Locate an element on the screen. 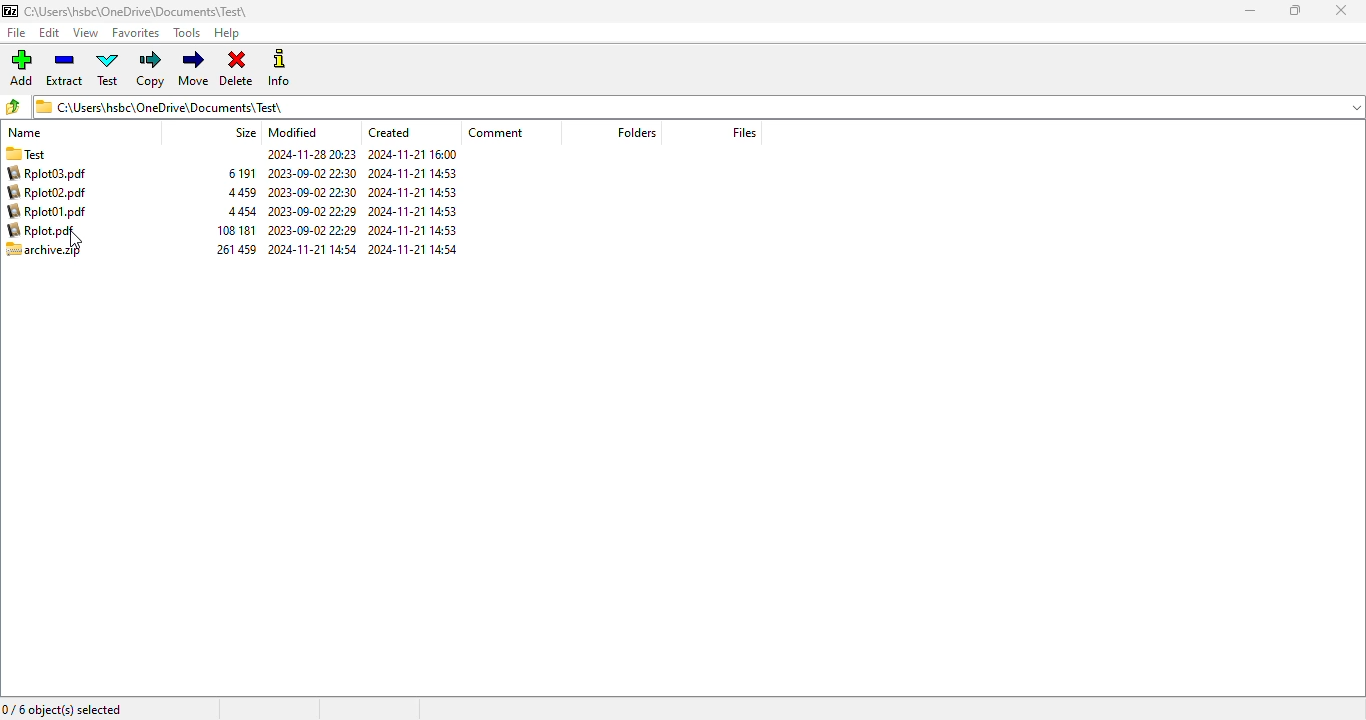 The width and height of the screenshot is (1366, 720). info is located at coordinates (279, 68).